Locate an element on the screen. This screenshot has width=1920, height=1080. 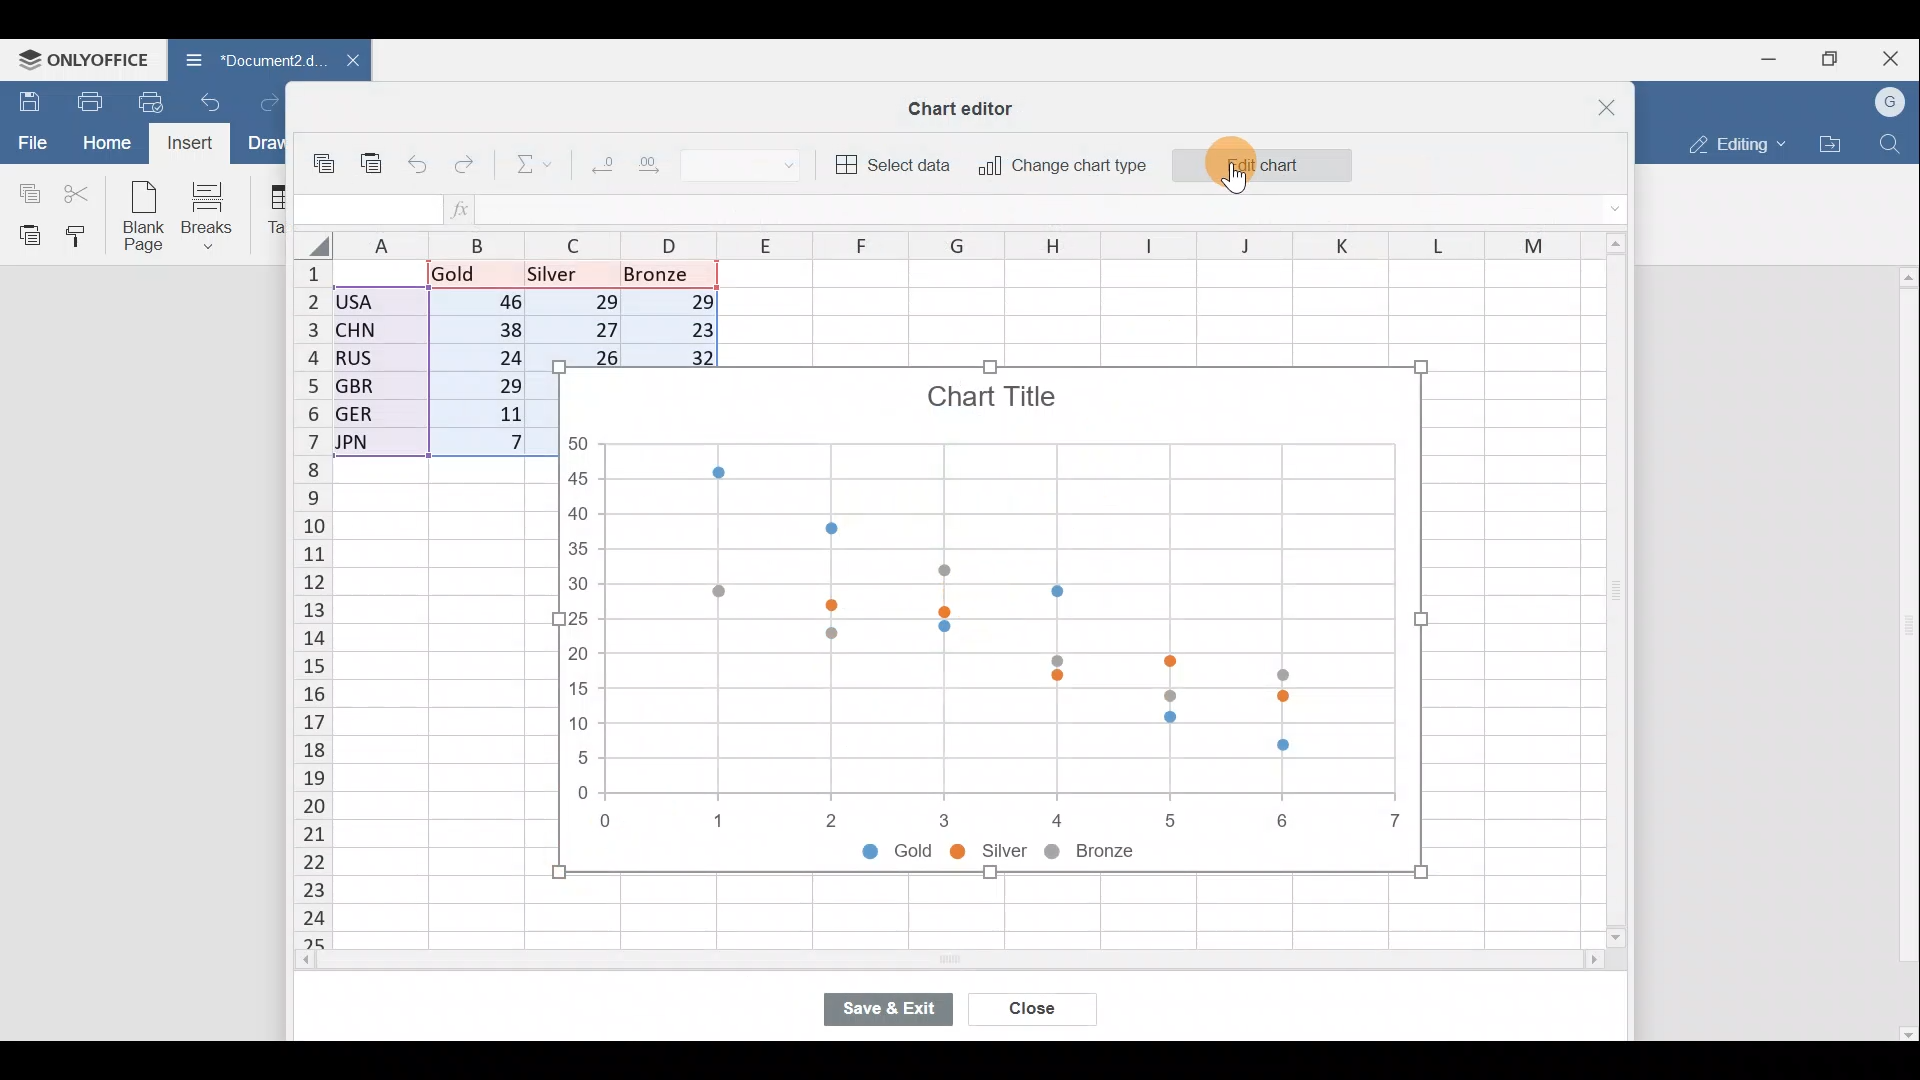
Close is located at coordinates (1894, 55).